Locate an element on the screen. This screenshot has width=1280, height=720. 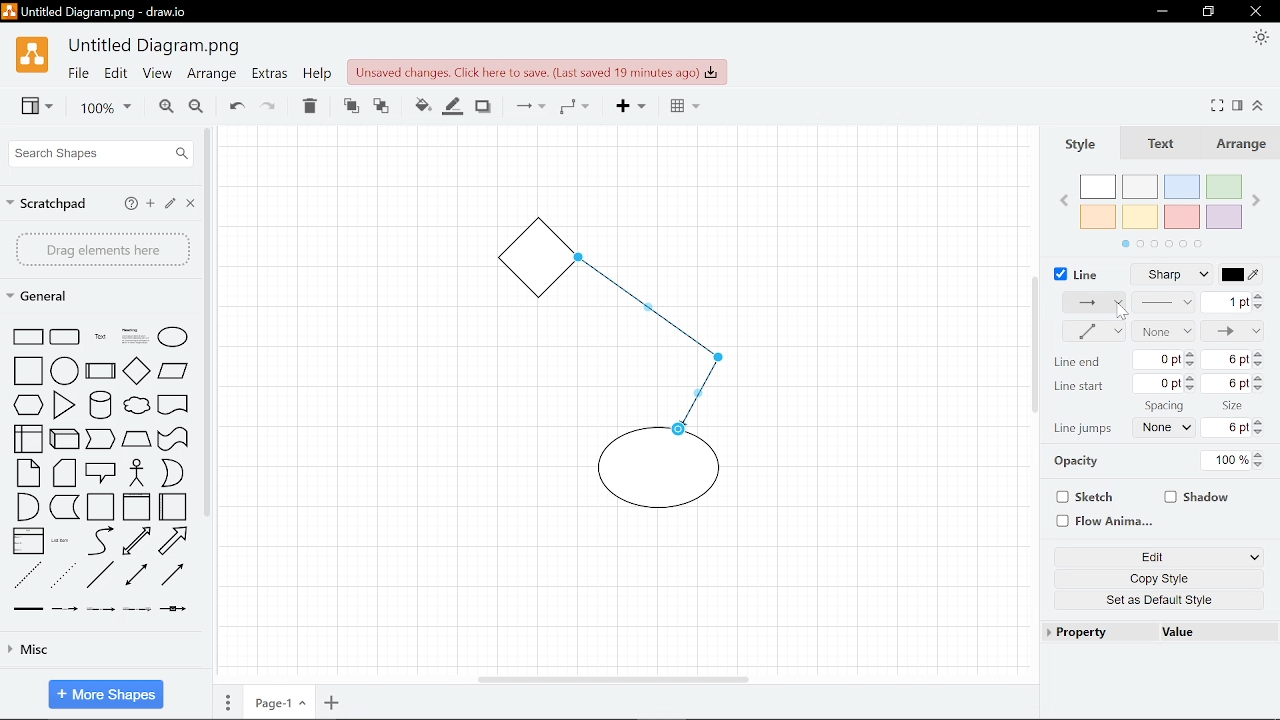
Line end is located at coordinates (1233, 330).